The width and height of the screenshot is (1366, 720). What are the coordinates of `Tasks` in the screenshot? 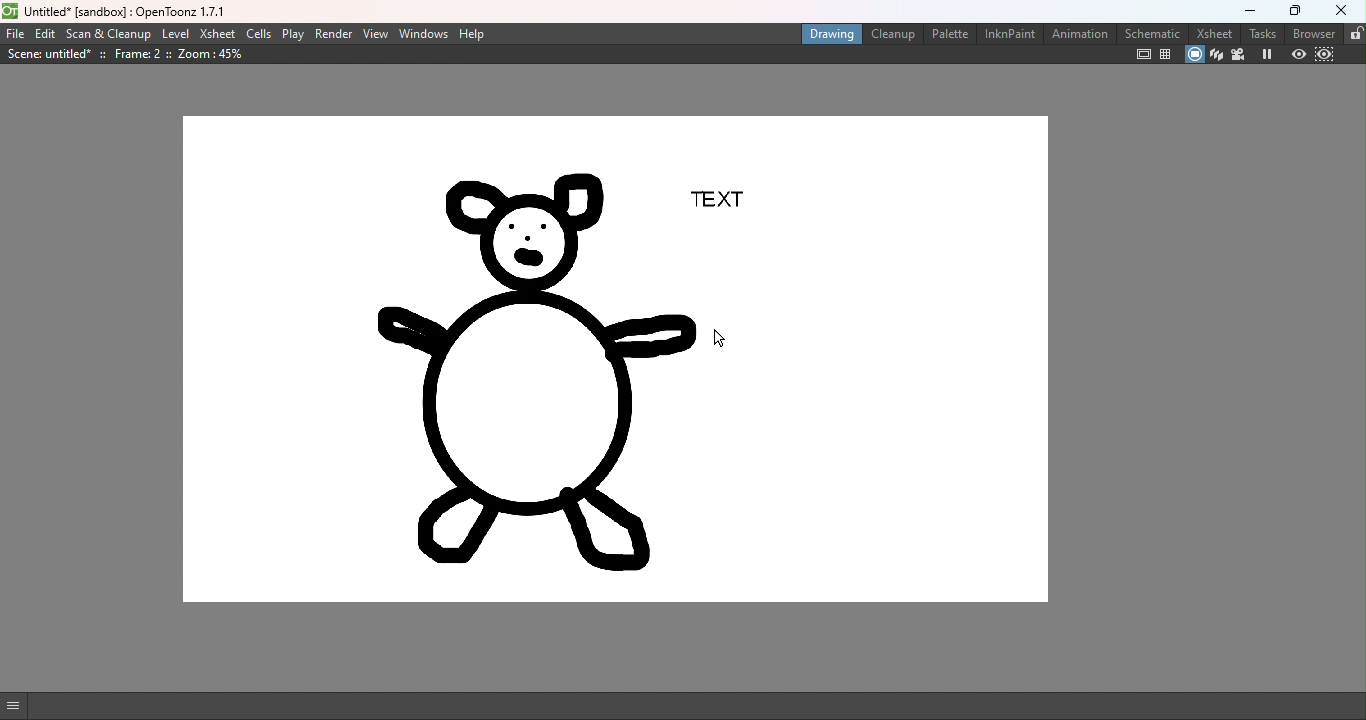 It's located at (1264, 32).